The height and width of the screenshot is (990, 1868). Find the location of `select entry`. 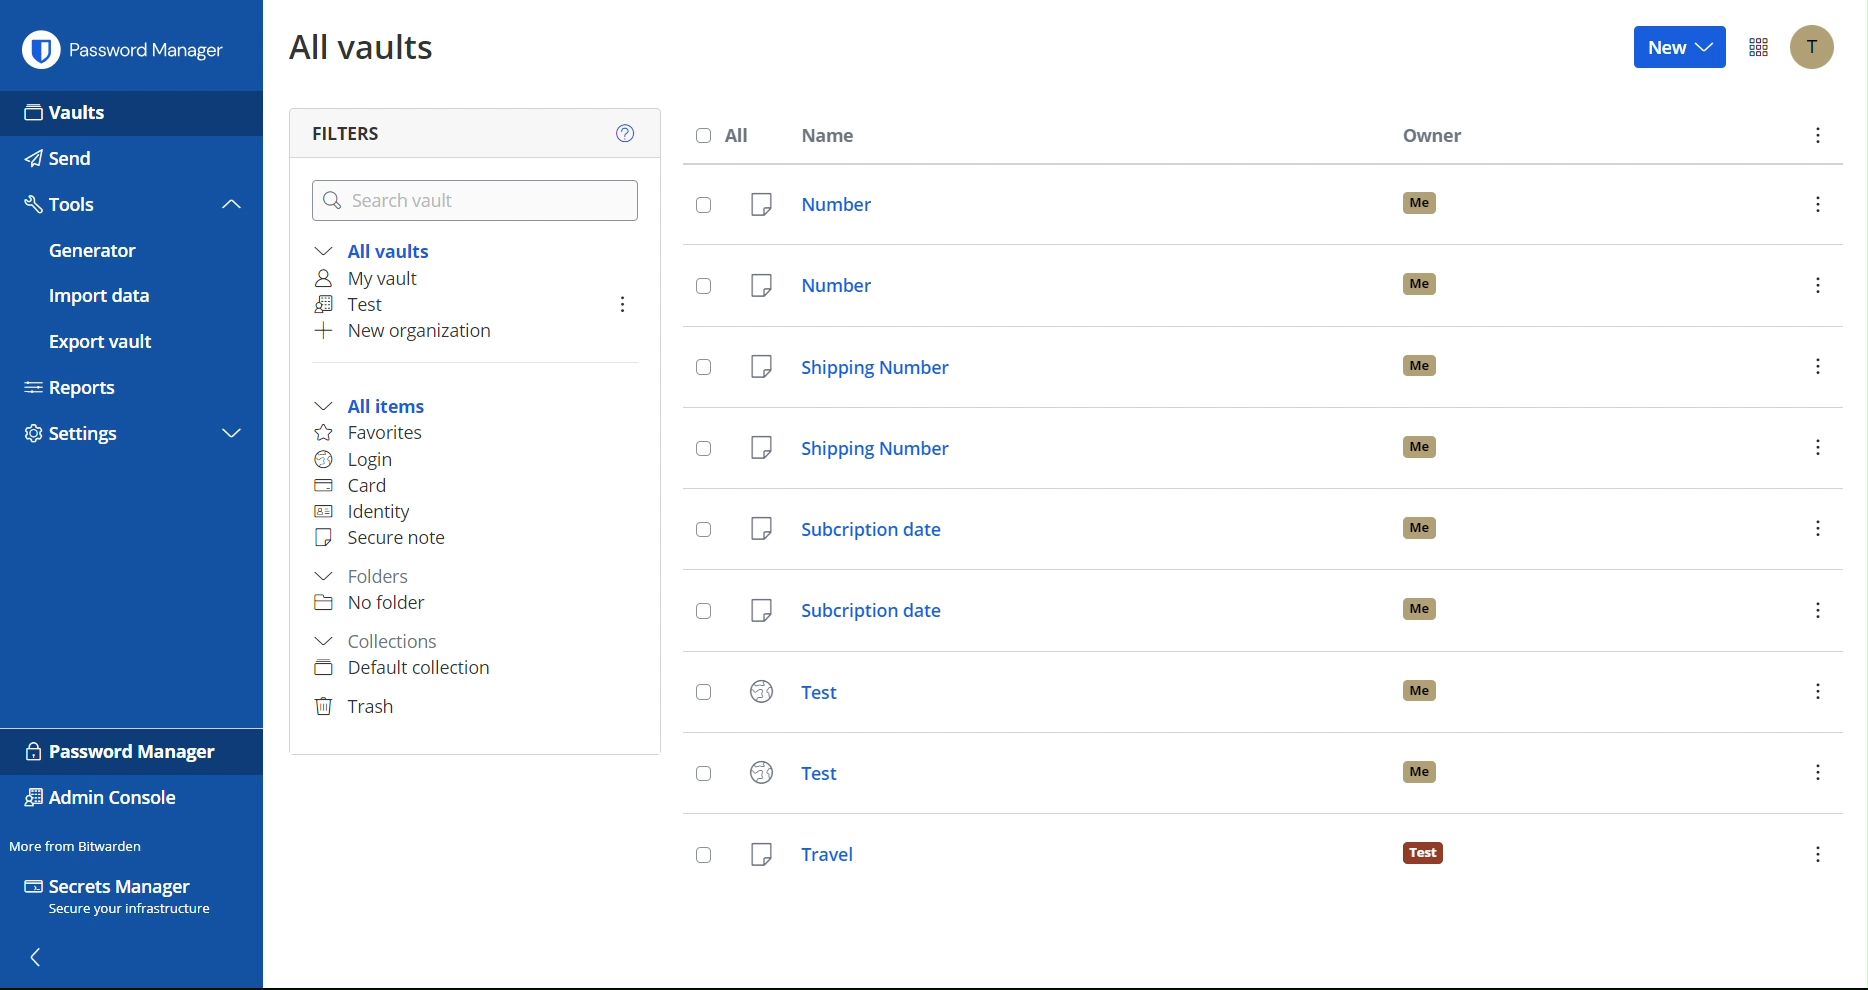

select entry is located at coordinates (703, 694).